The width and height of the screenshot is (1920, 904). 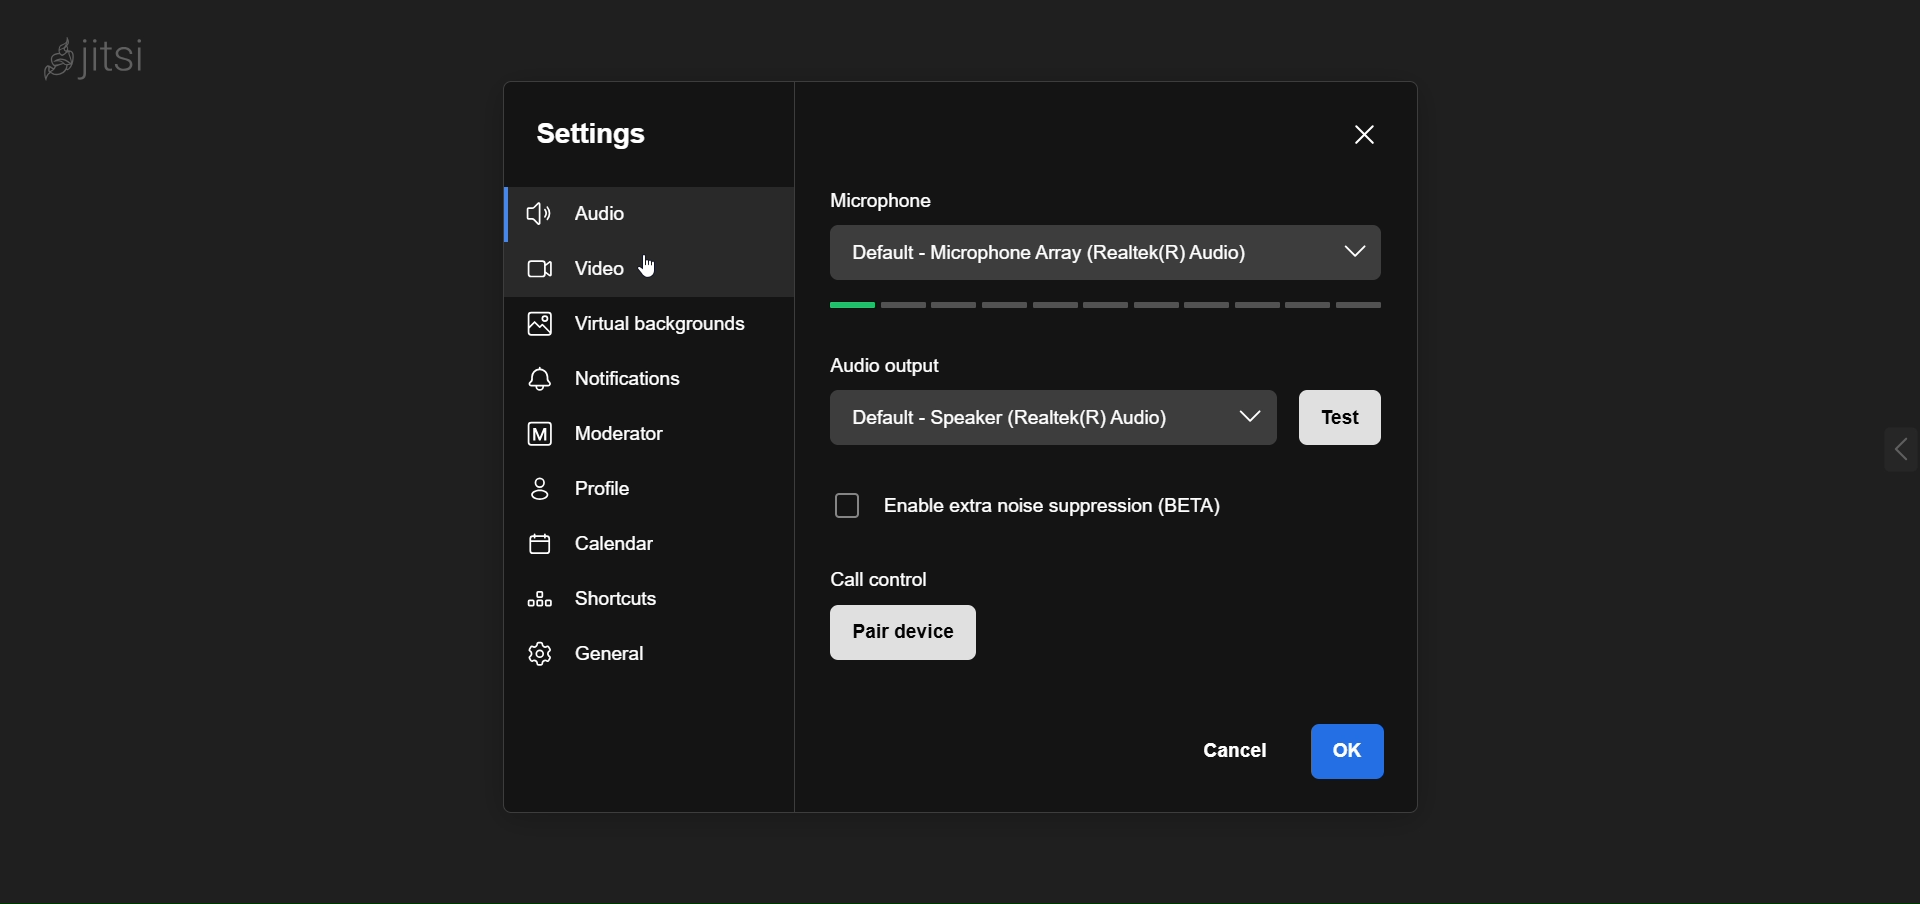 What do you see at coordinates (661, 270) in the screenshot?
I see `cursor` at bounding box center [661, 270].